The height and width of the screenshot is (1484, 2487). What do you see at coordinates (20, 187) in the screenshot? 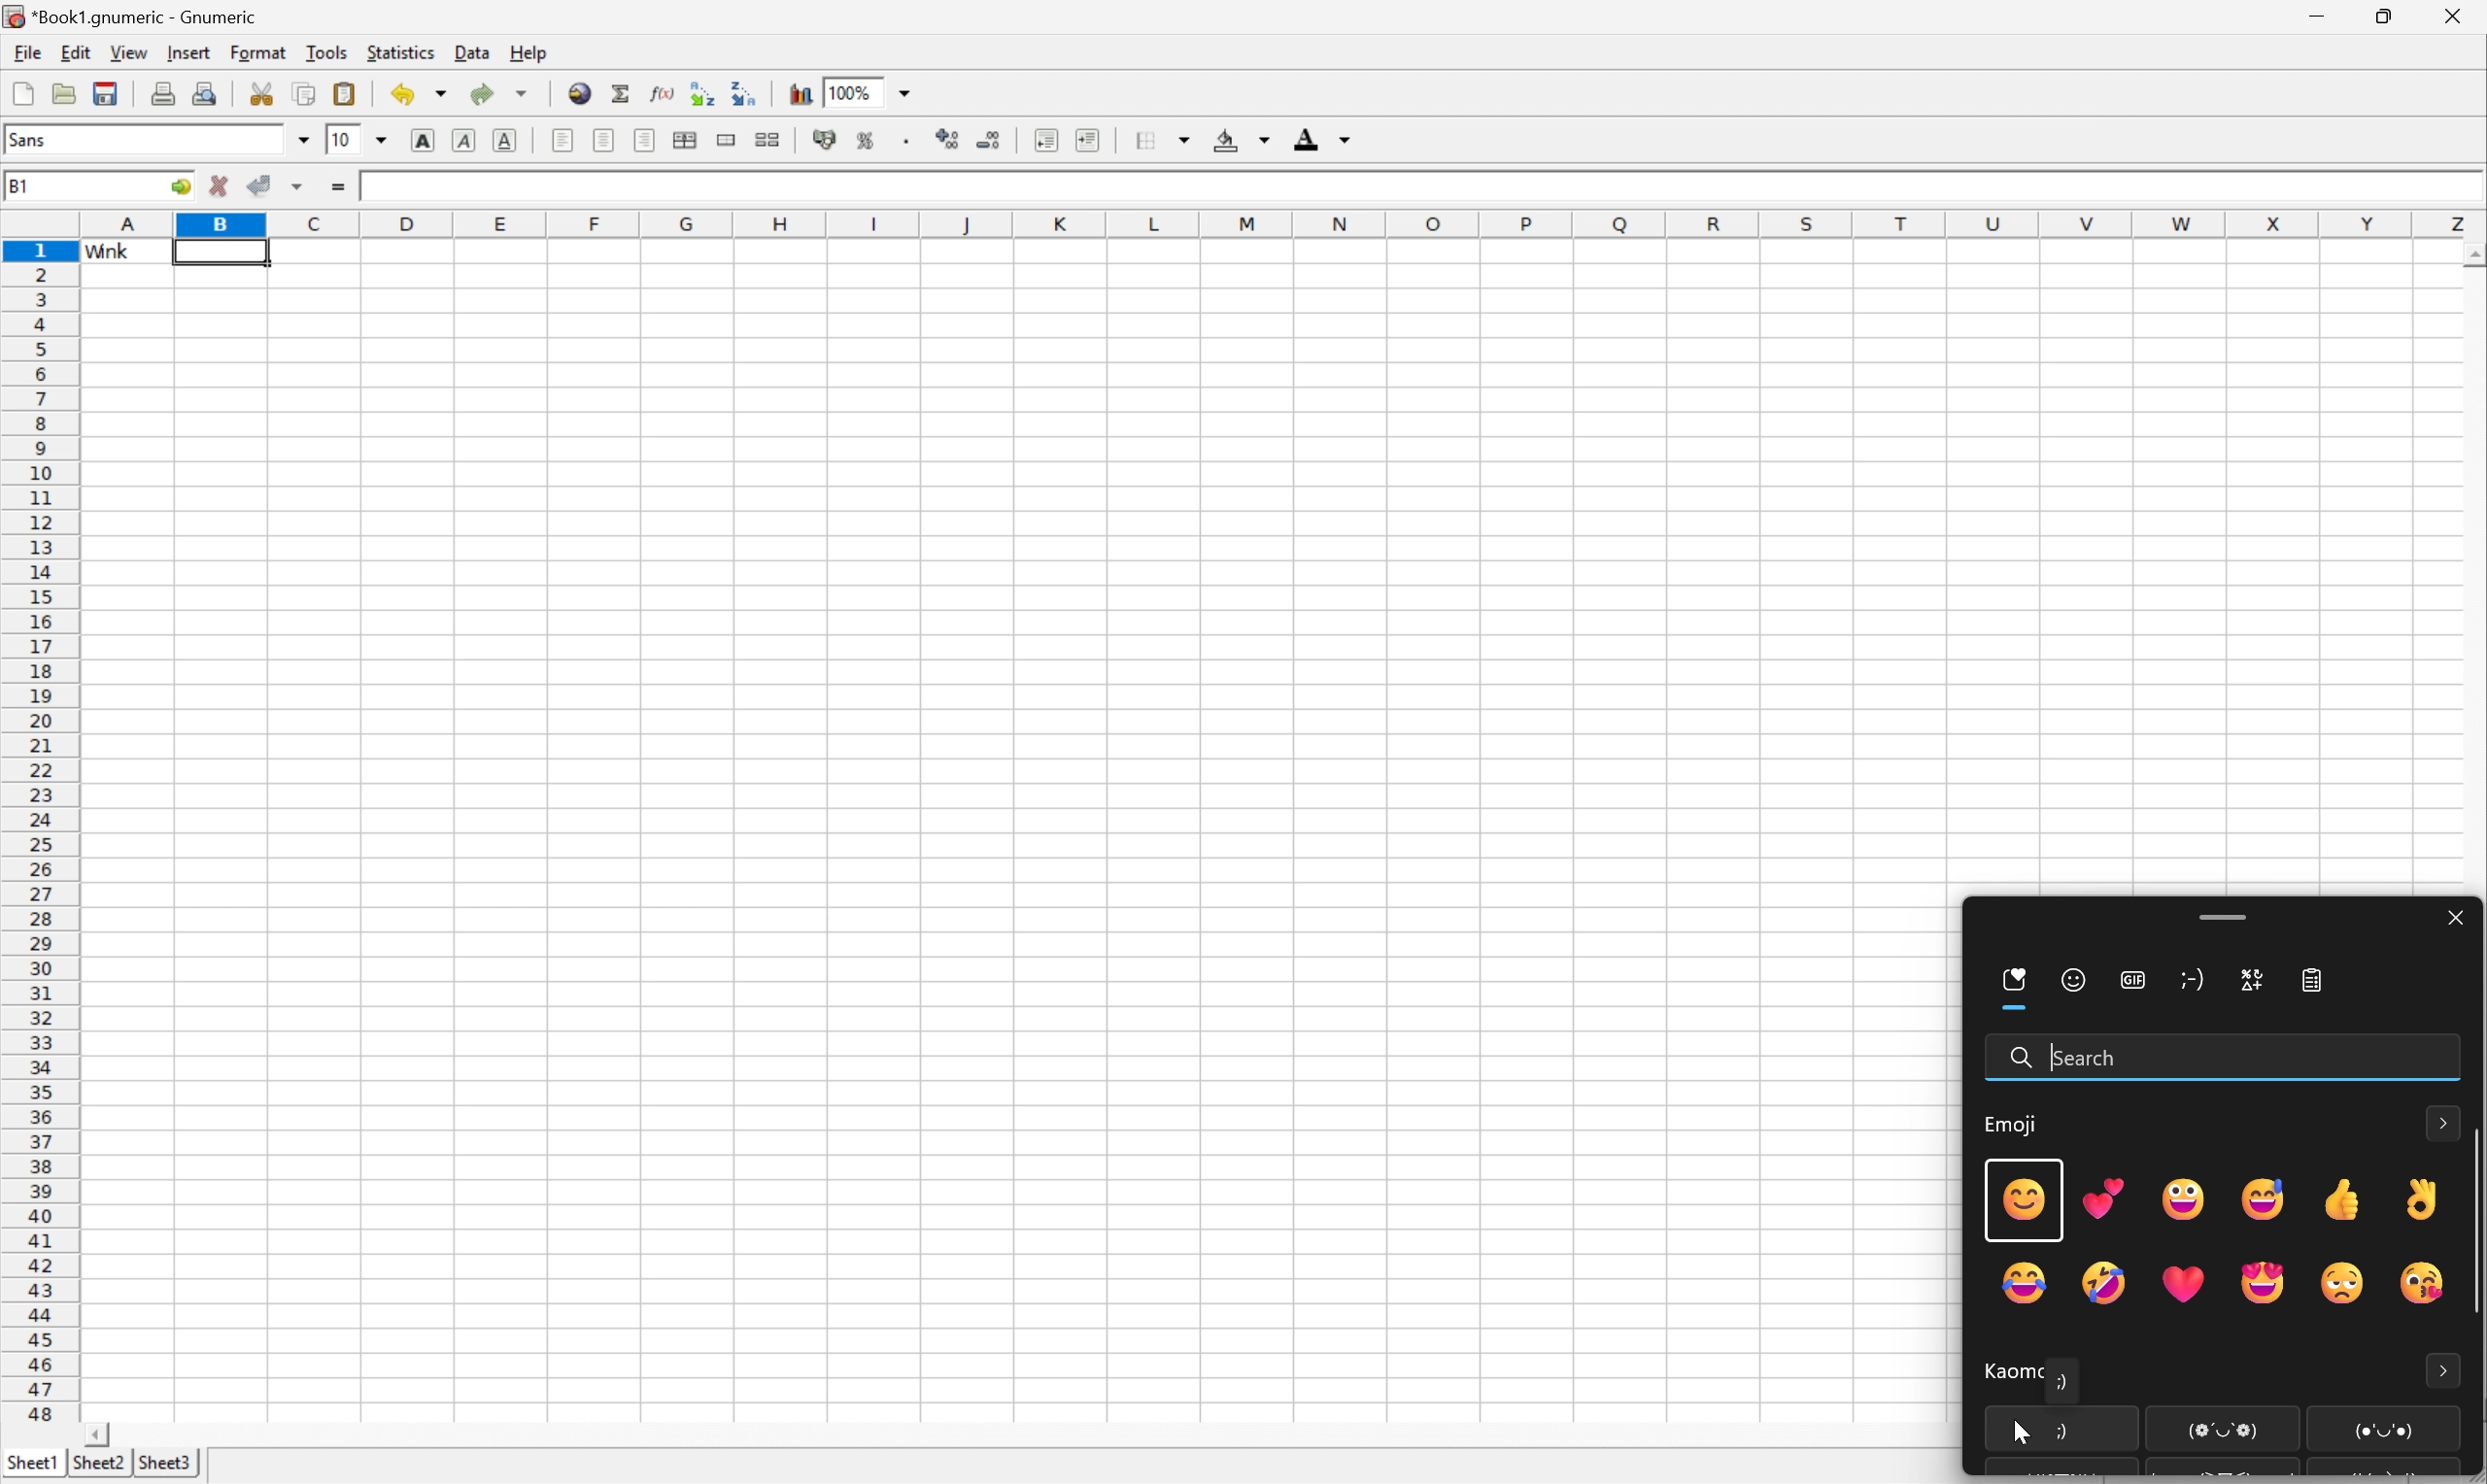
I see `B1` at bounding box center [20, 187].